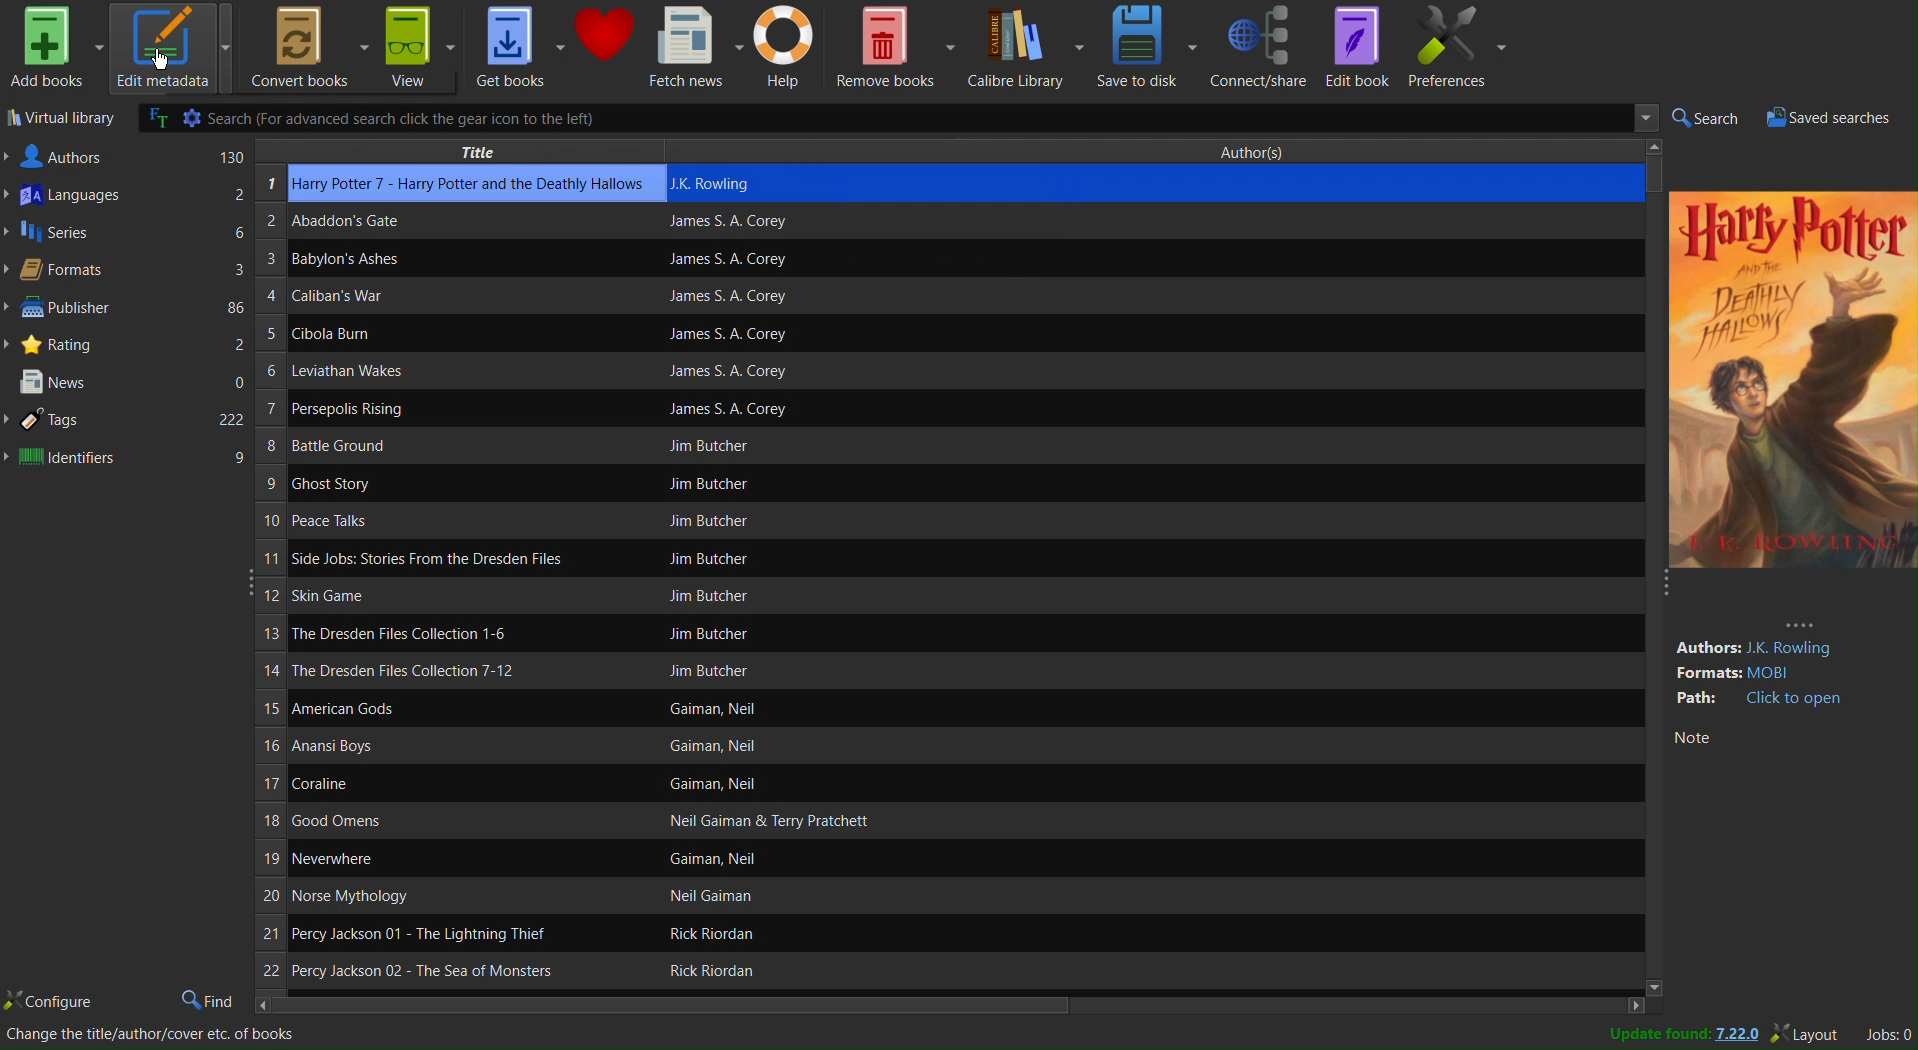  Describe the element at coordinates (400, 445) in the screenshot. I see `Book name` at that location.